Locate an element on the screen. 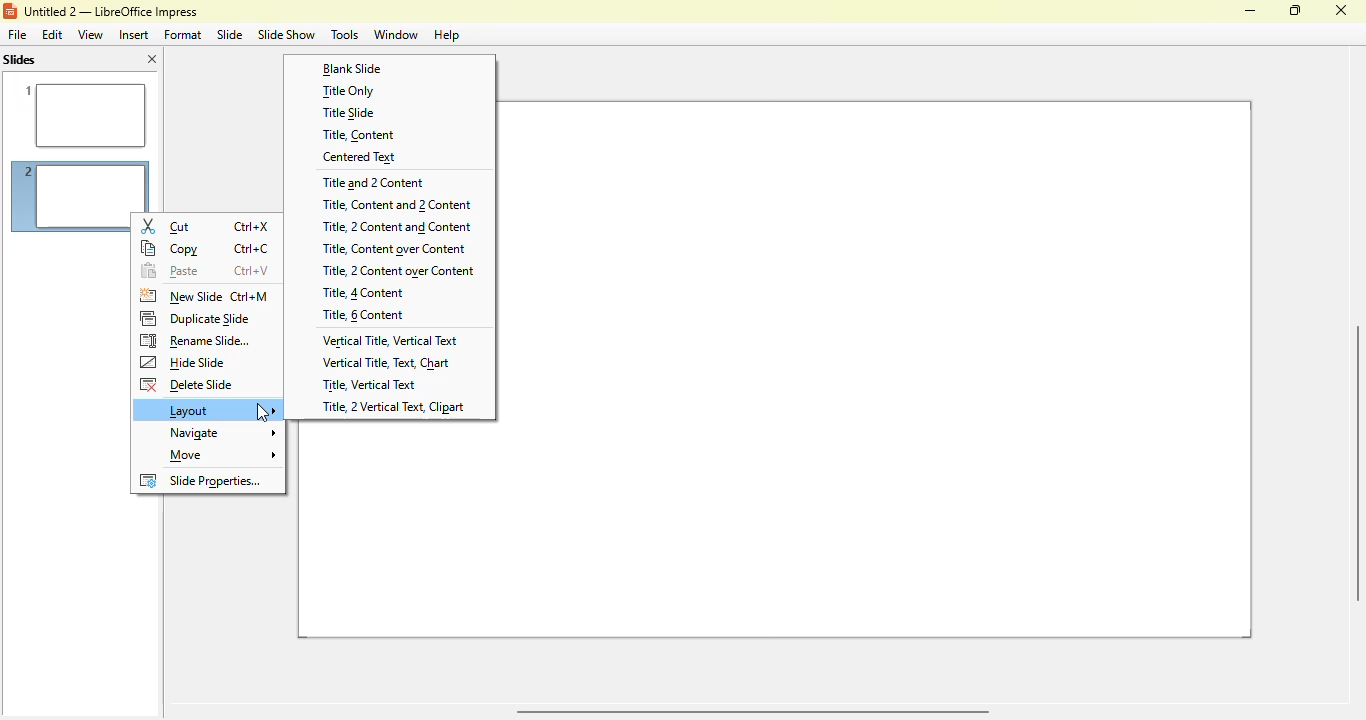 This screenshot has width=1366, height=720. rename slide is located at coordinates (196, 340).